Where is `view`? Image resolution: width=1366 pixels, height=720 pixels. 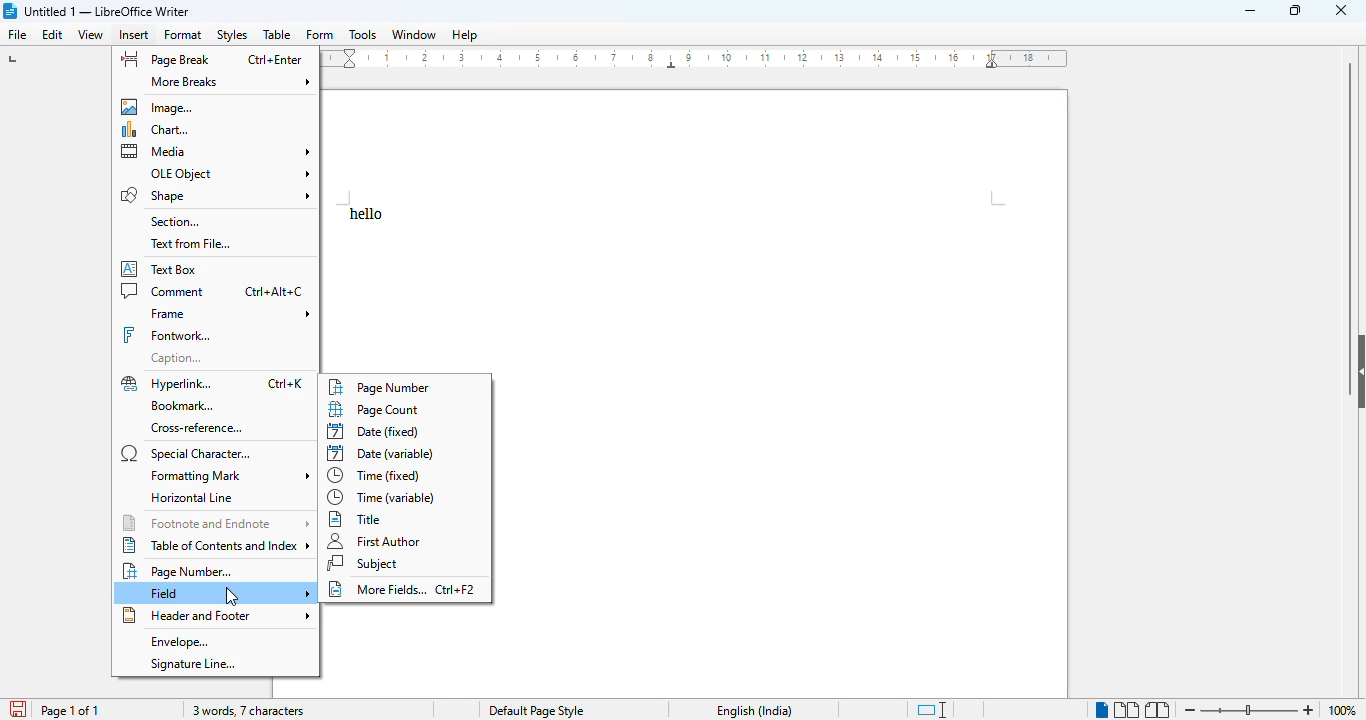
view is located at coordinates (90, 35).